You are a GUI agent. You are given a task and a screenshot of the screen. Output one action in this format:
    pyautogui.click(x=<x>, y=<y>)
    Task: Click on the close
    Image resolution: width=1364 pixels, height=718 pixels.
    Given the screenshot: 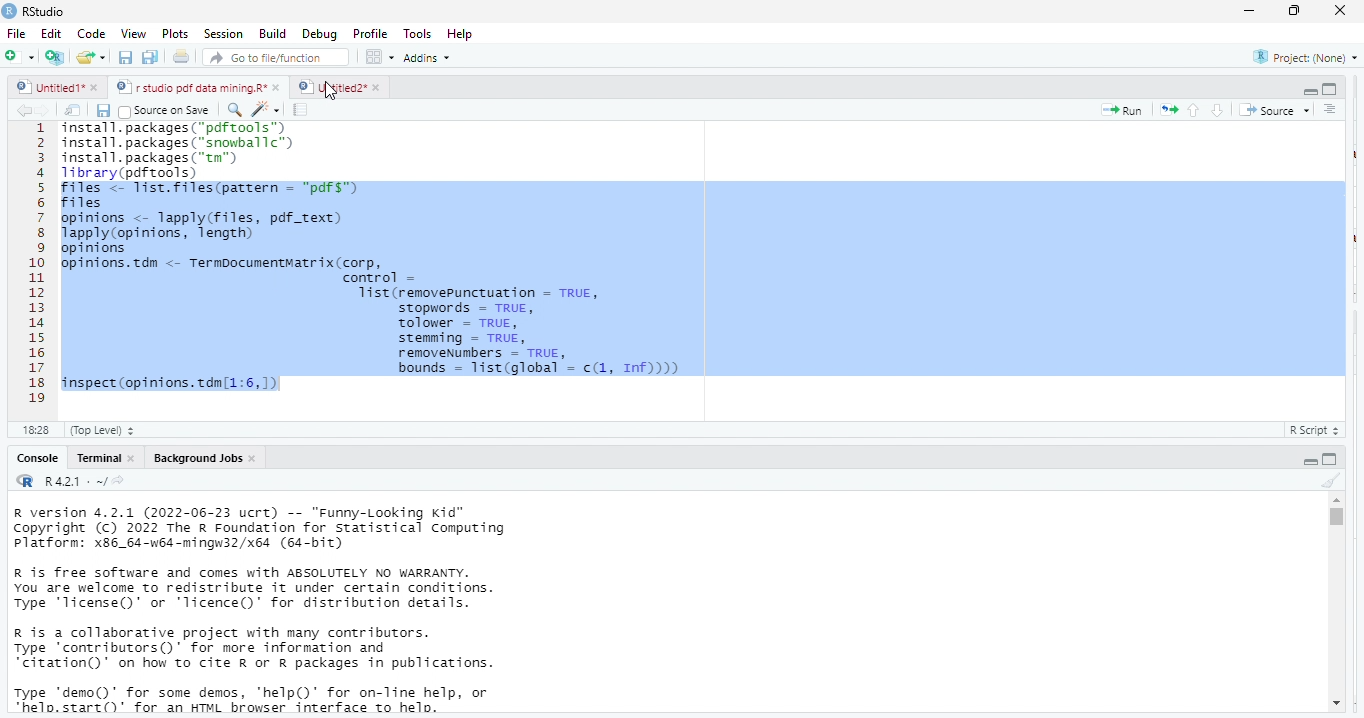 What is the action you would take?
    pyautogui.click(x=278, y=88)
    